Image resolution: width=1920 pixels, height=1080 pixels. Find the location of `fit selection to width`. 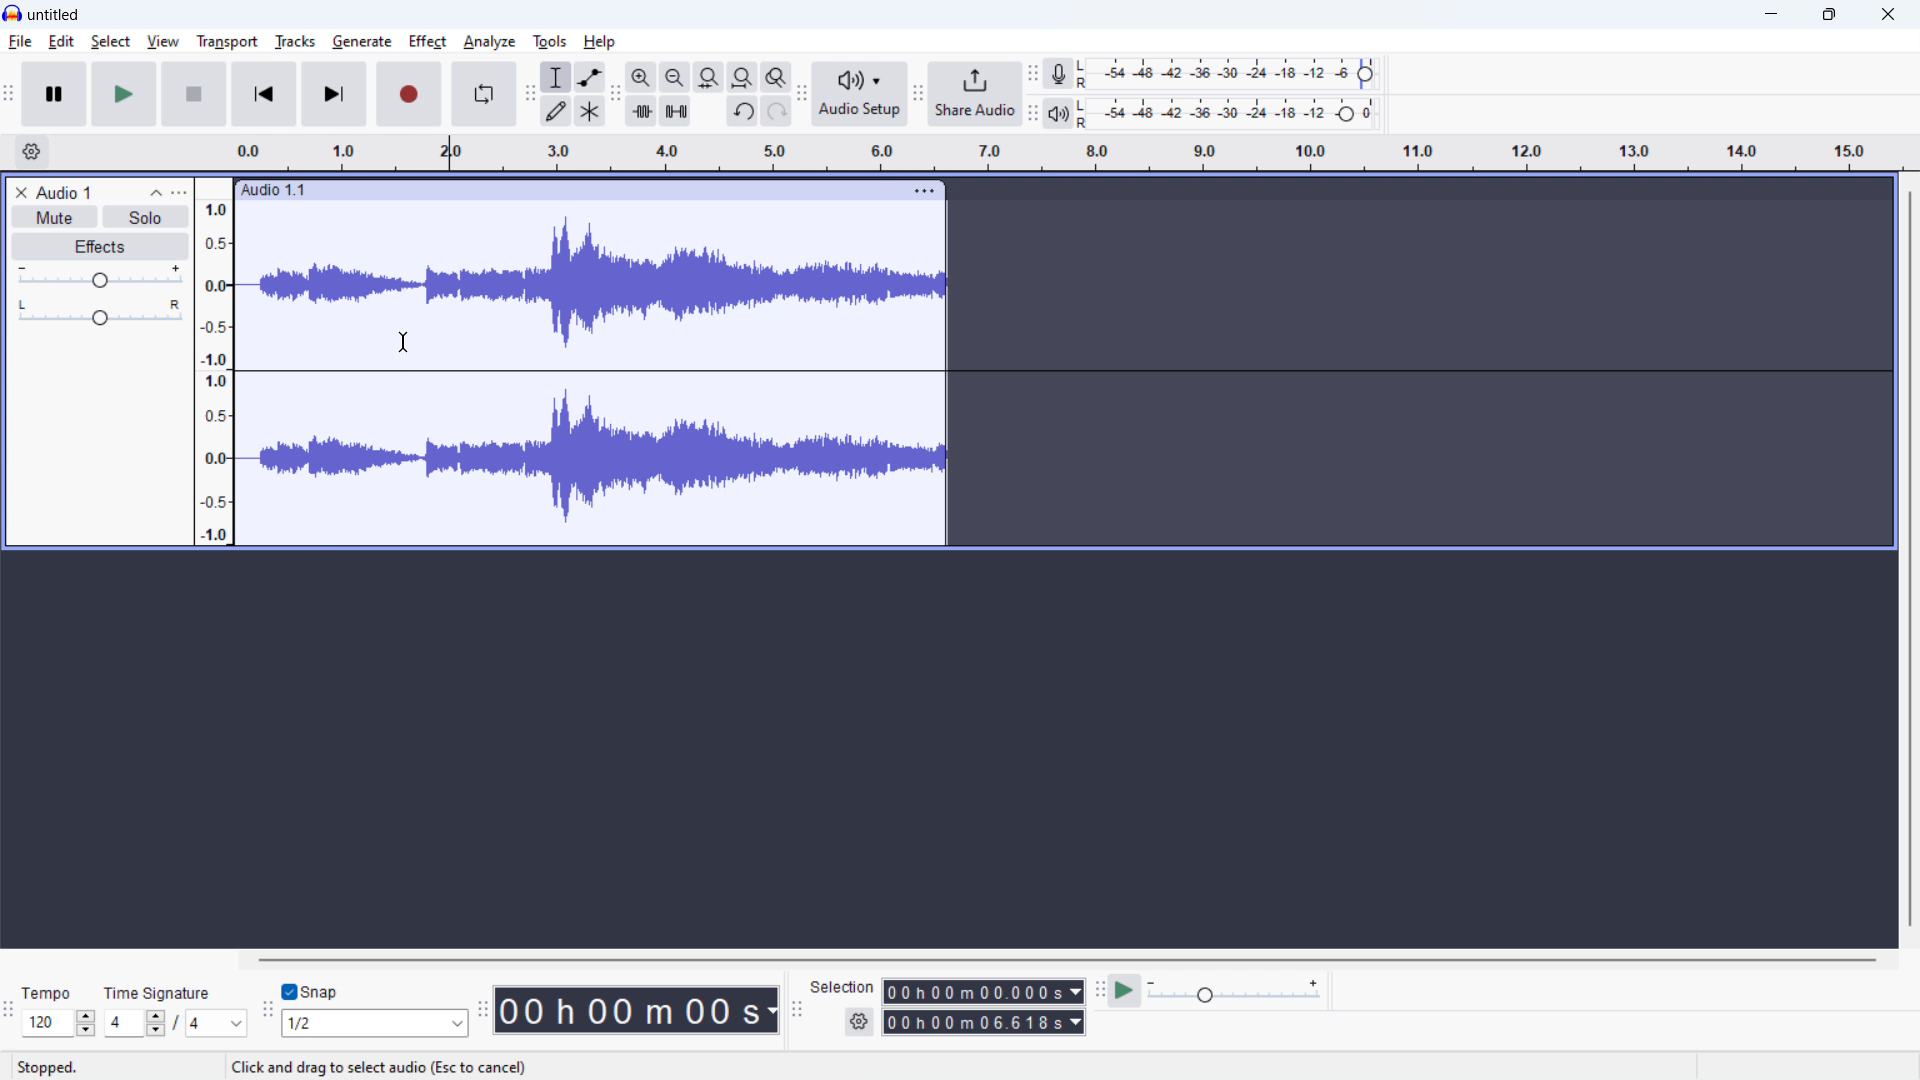

fit selection to width is located at coordinates (709, 77).